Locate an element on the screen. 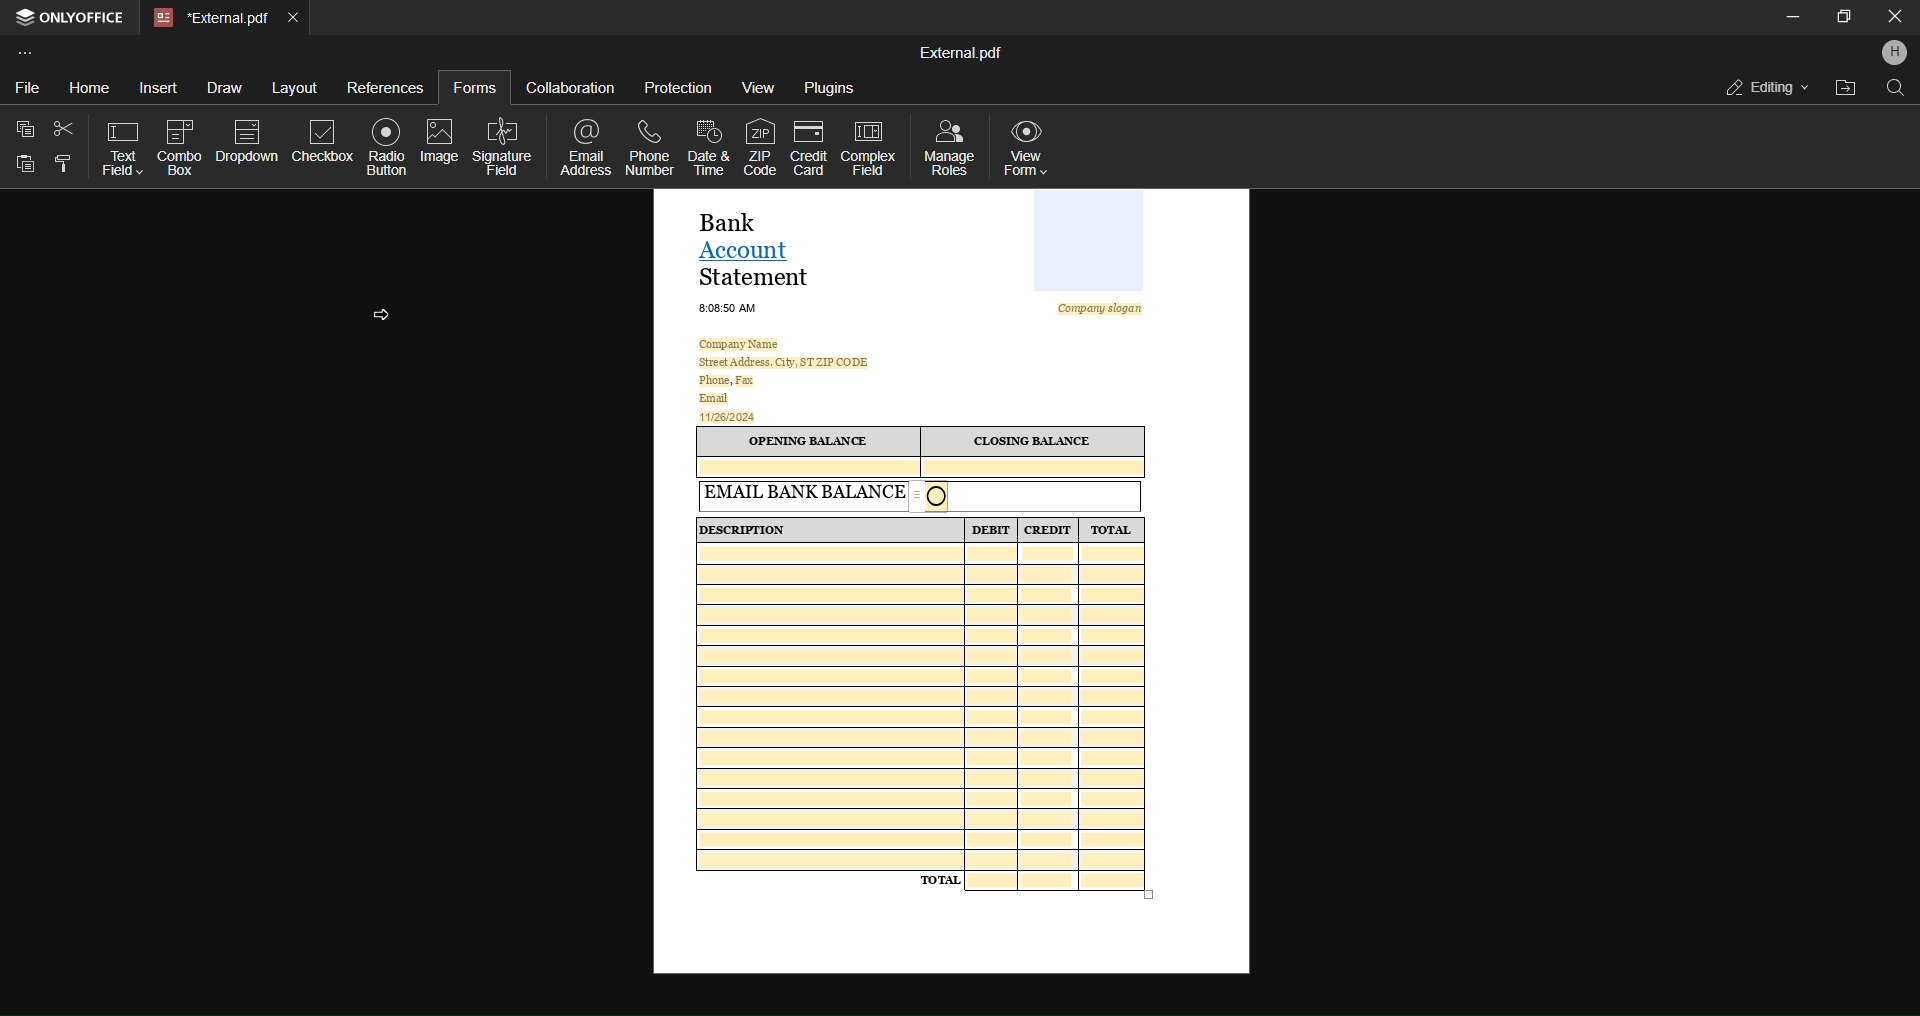 The width and height of the screenshot is (1920, 1016). customize toolbar is located at coordinates (29, 52).